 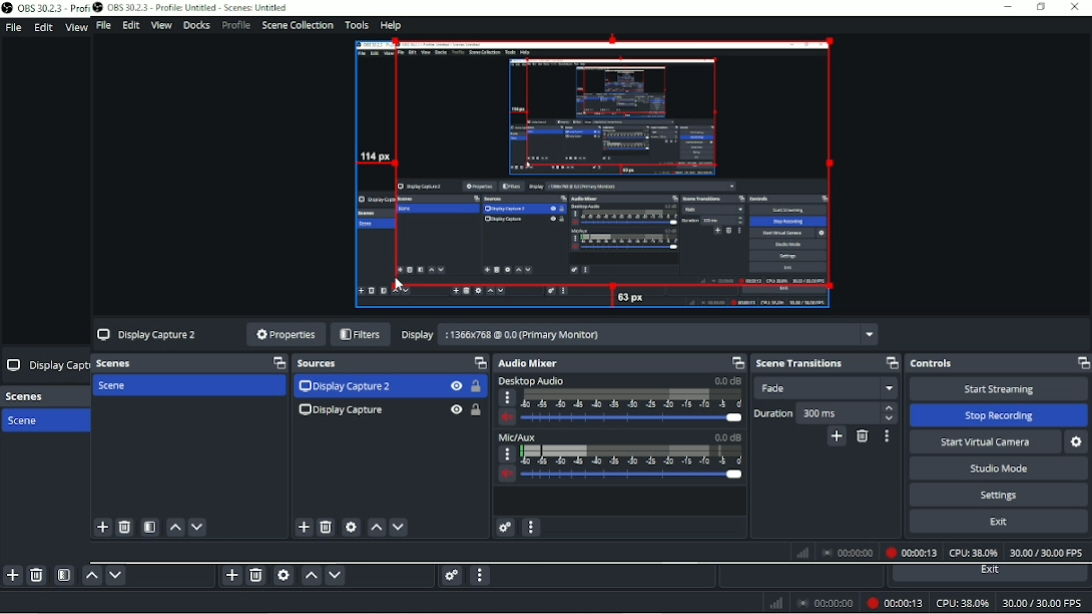 I want to click on Scenes, so click(x=117, y=363).